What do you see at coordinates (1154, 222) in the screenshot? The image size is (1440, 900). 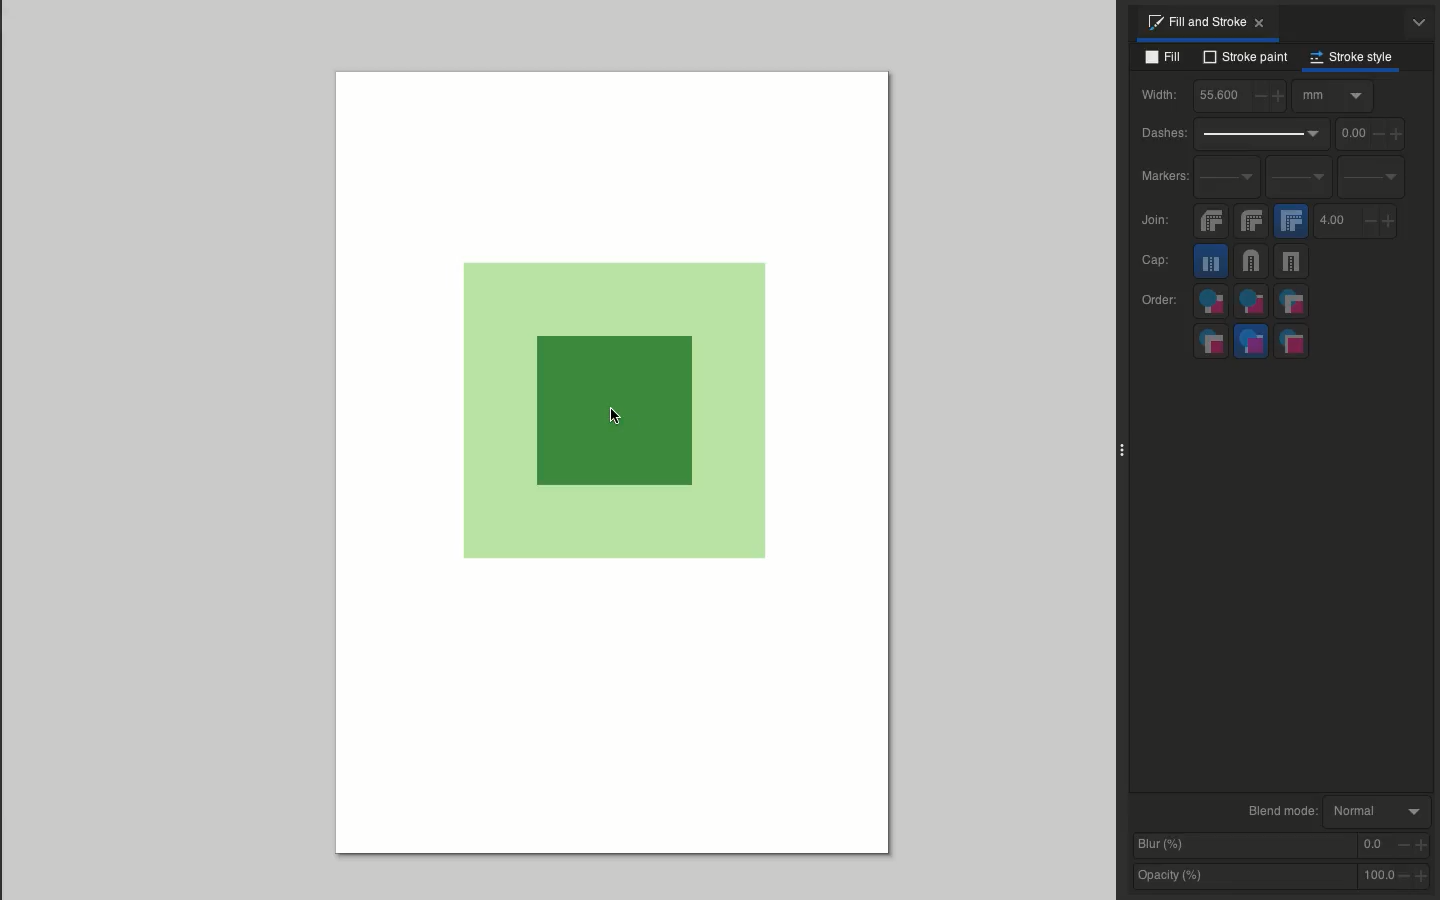 I see `Join` at bounding box center [1154, 222].